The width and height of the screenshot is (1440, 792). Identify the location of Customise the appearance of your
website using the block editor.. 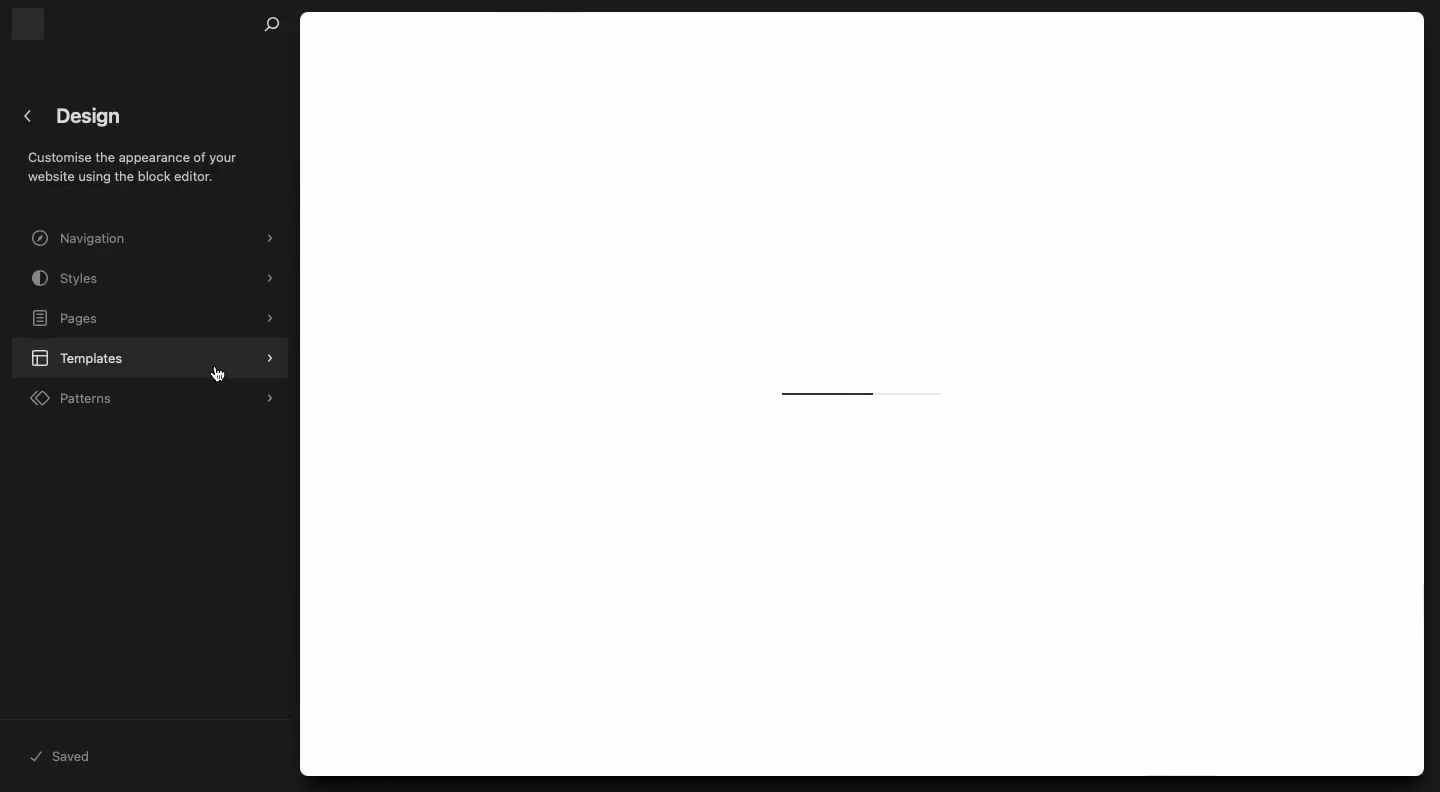
(130, 169).